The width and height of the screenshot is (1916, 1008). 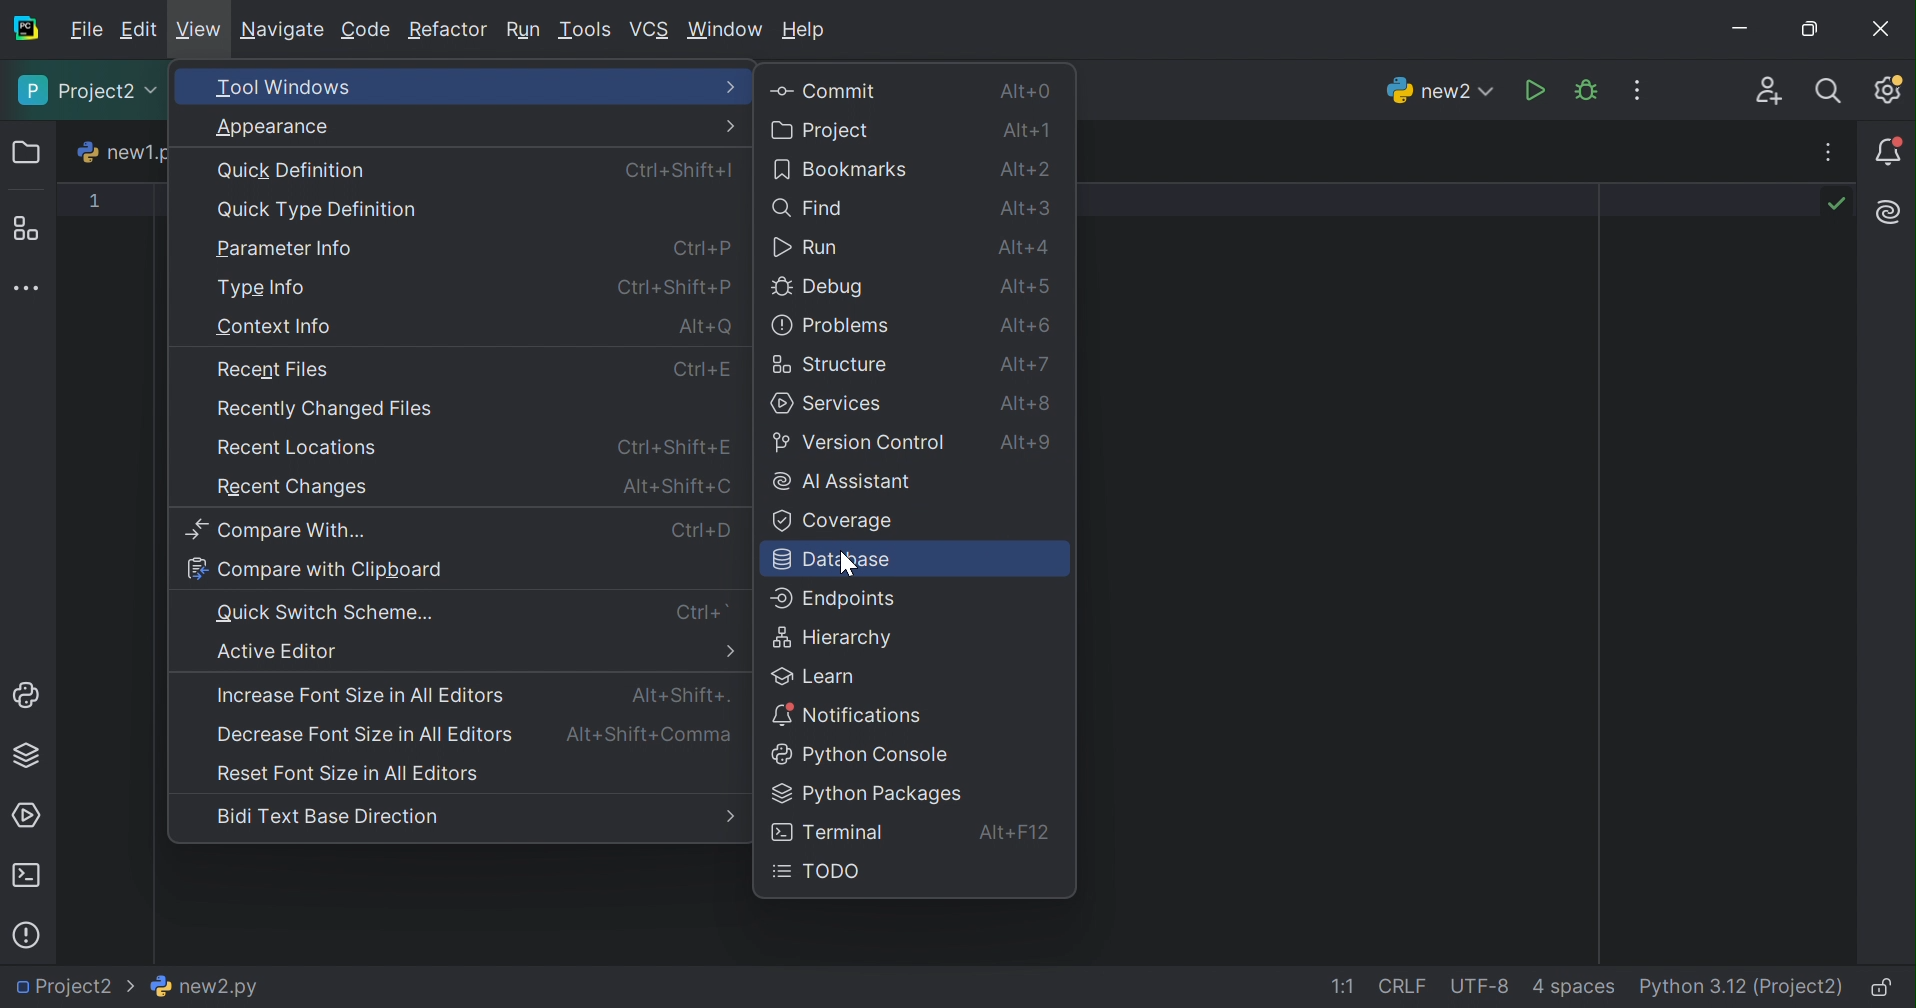 What do you see at coordinates (83, 28) in the screenshot?
I see `File` at bounding box center [83, 28].